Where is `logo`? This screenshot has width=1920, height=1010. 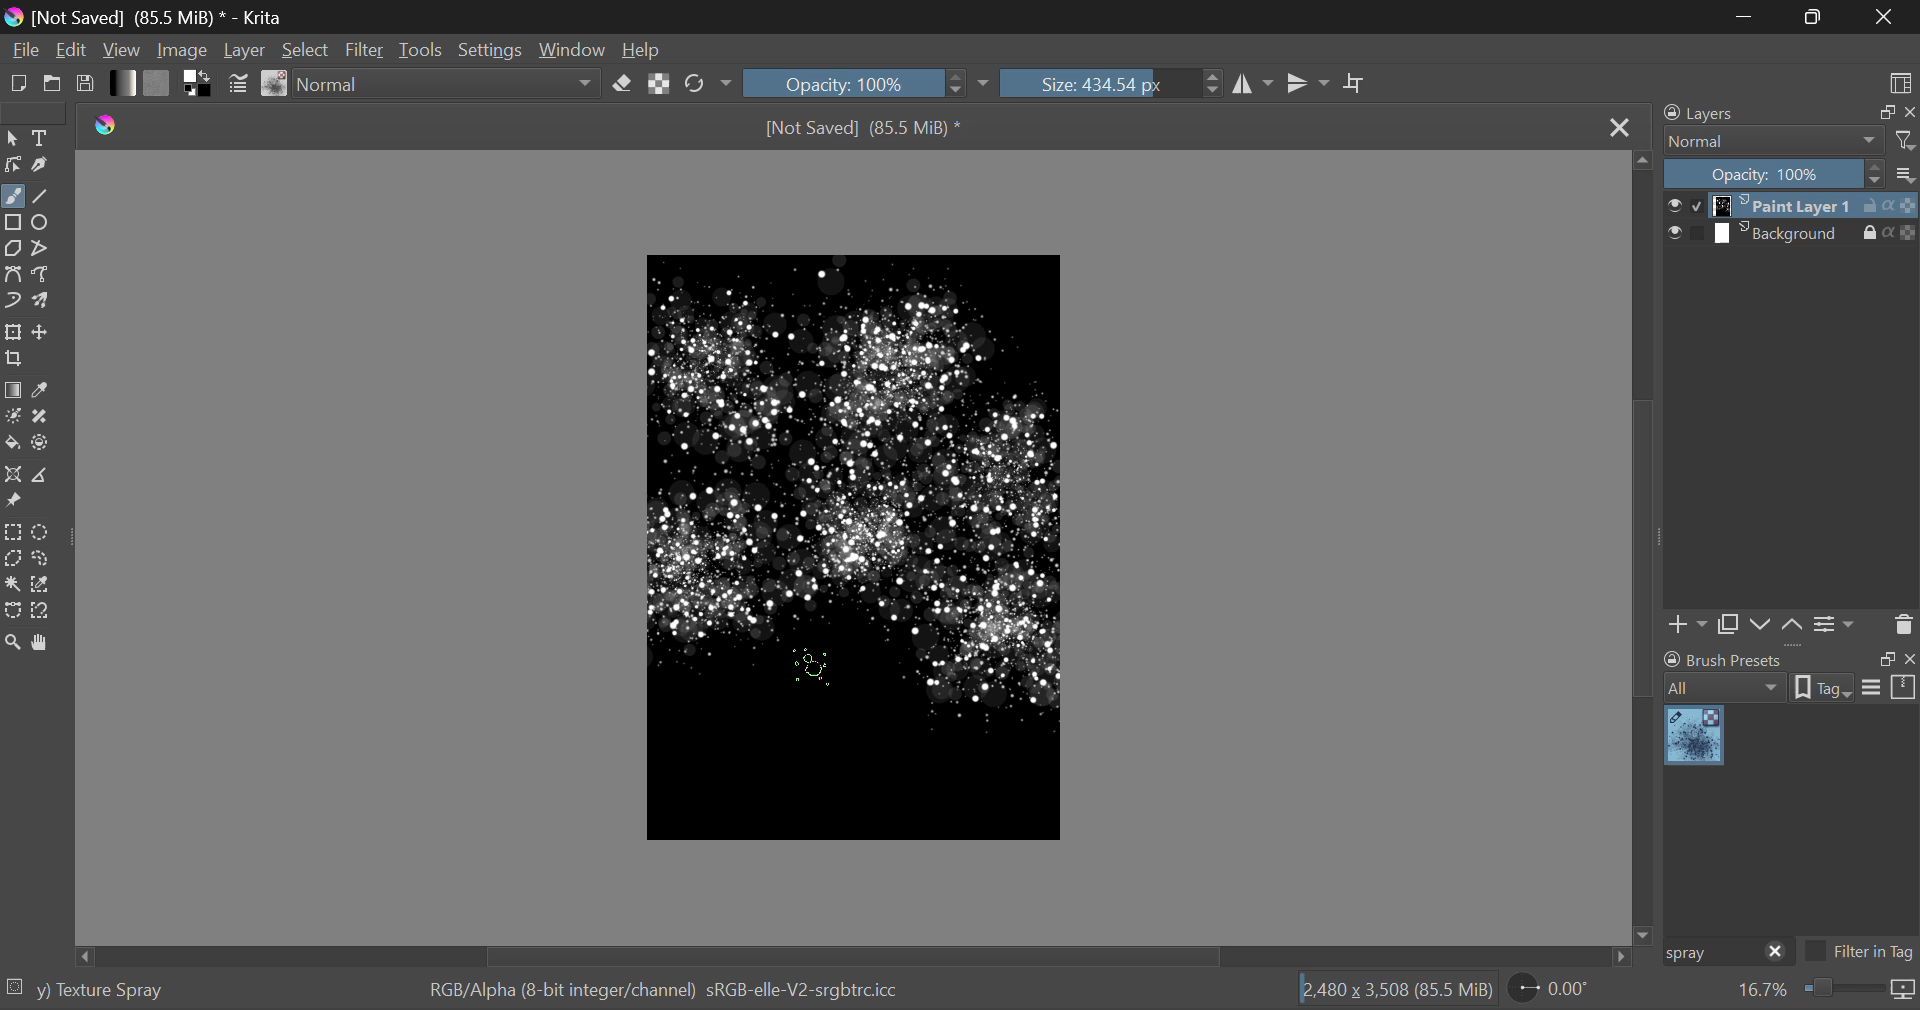 logo is located at coordinates (107, 126).